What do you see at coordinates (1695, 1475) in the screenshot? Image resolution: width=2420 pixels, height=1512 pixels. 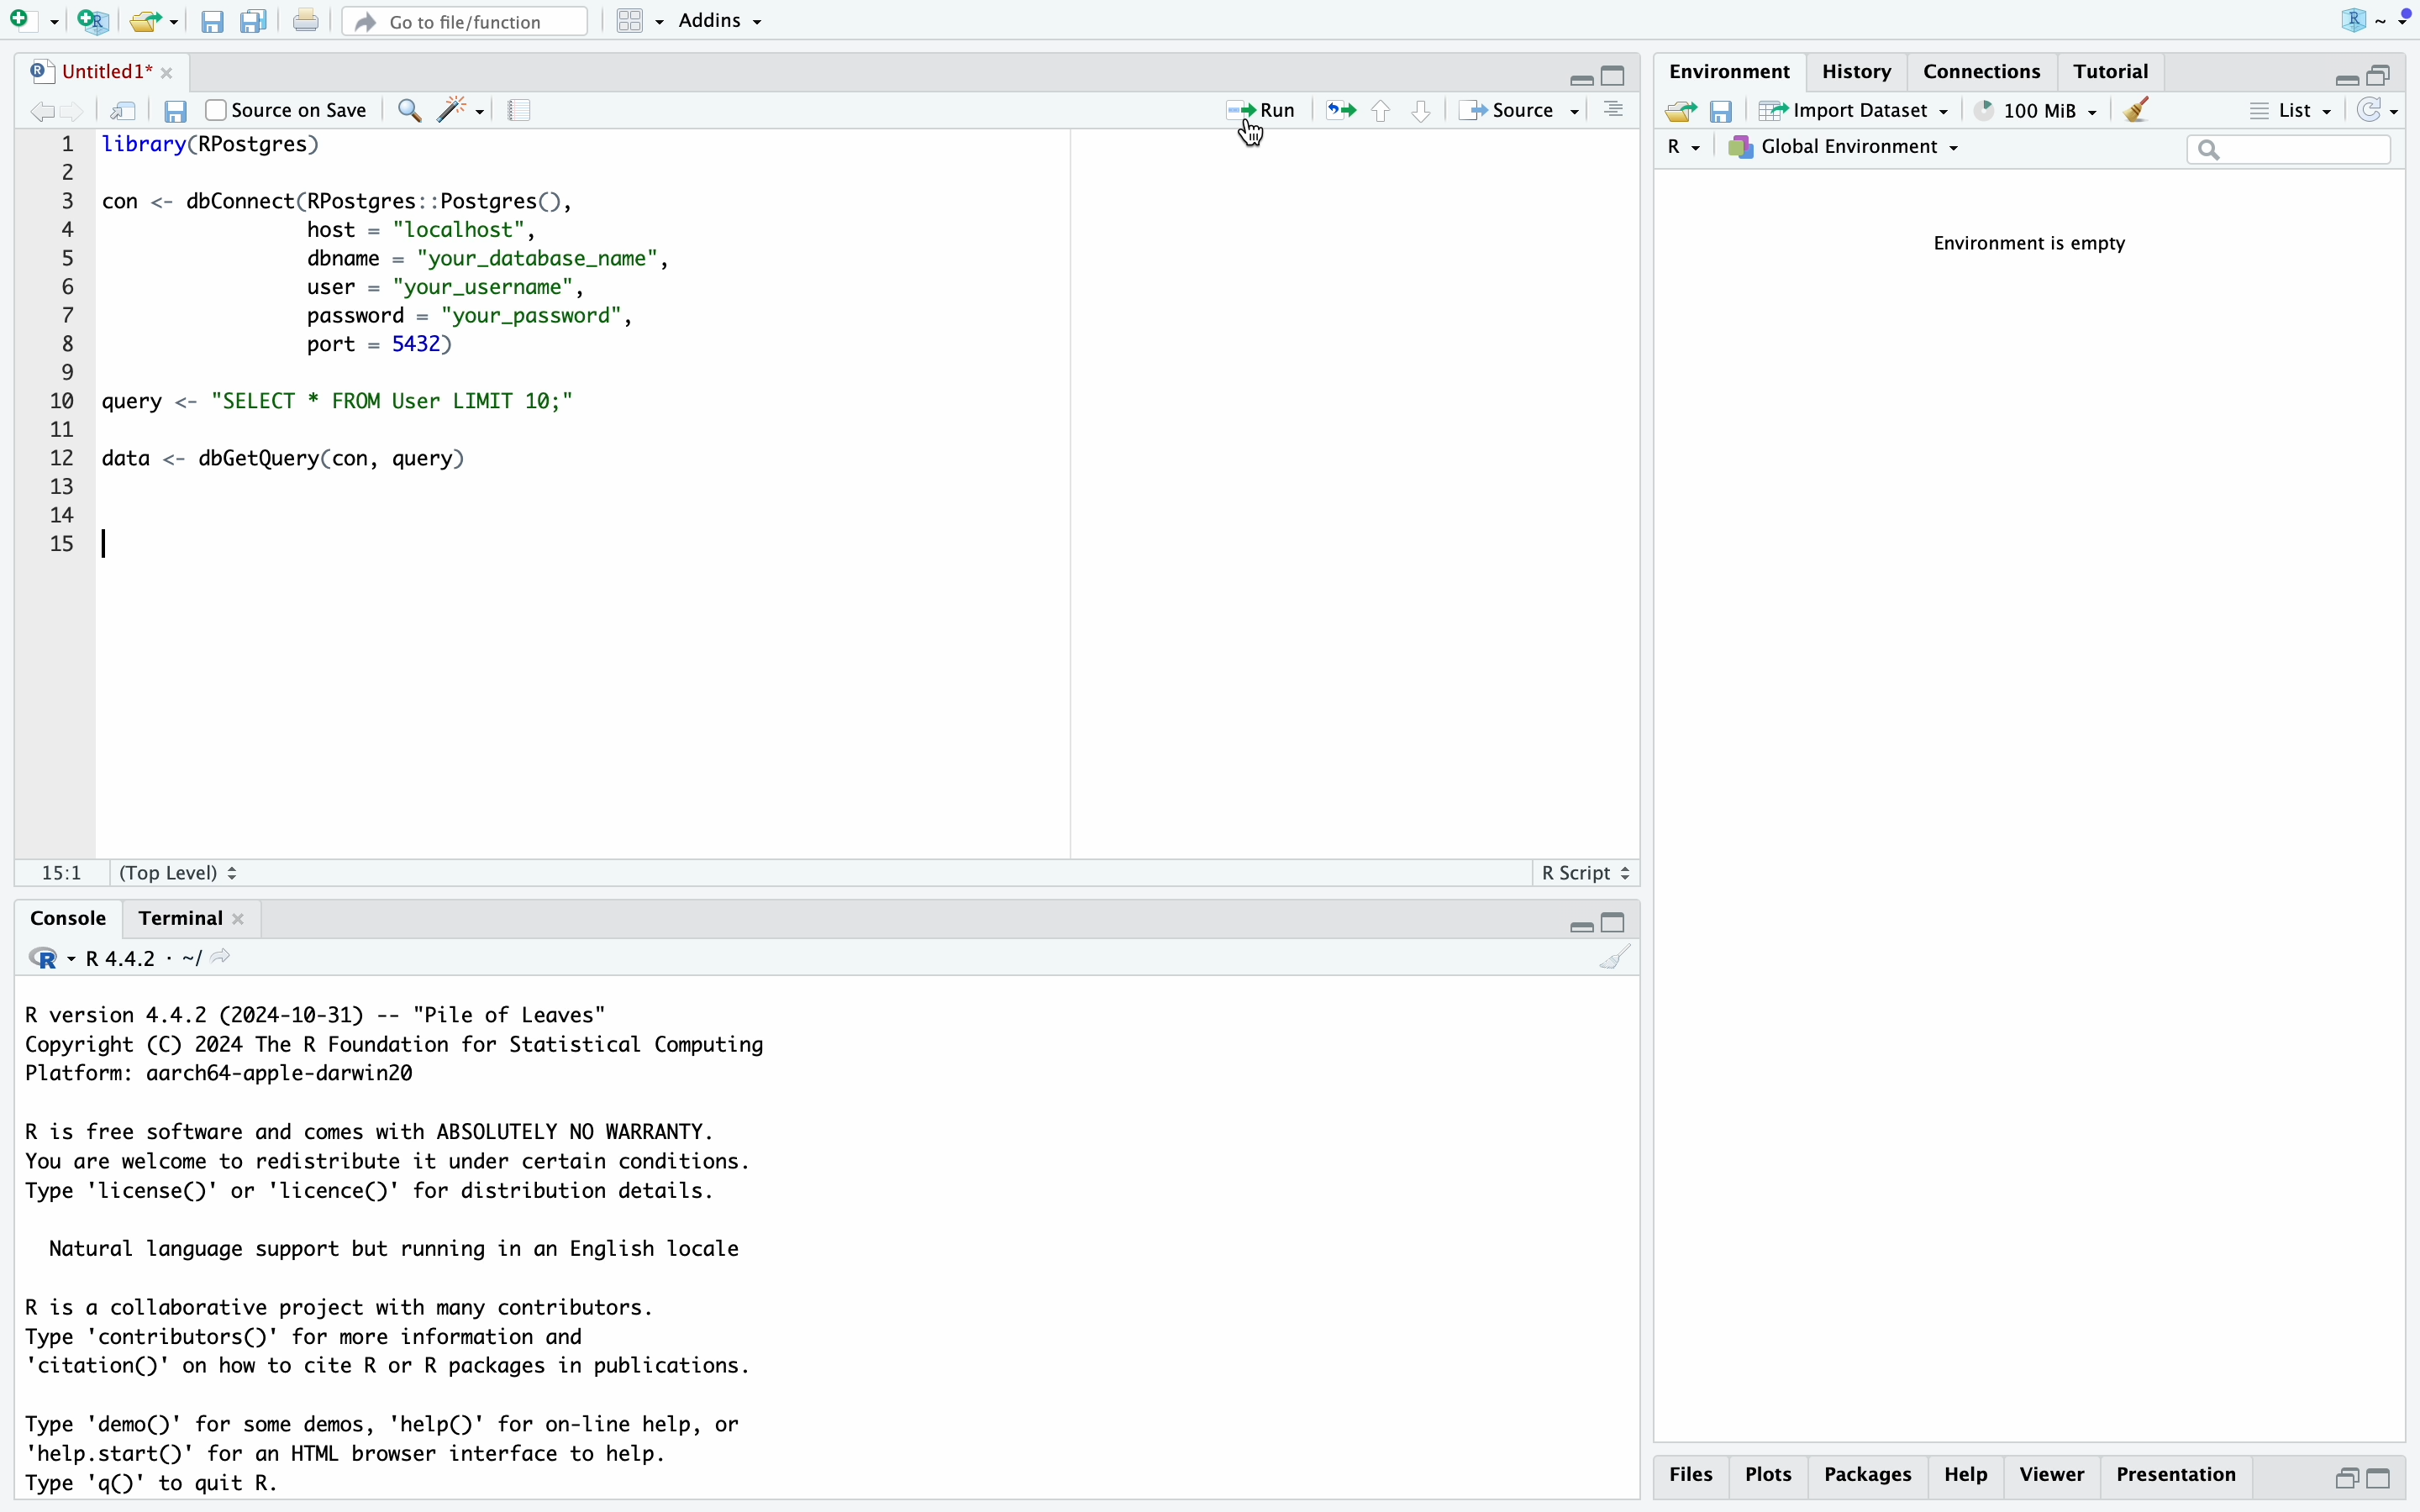 I see `files` at bounding box center [1695, 1475].